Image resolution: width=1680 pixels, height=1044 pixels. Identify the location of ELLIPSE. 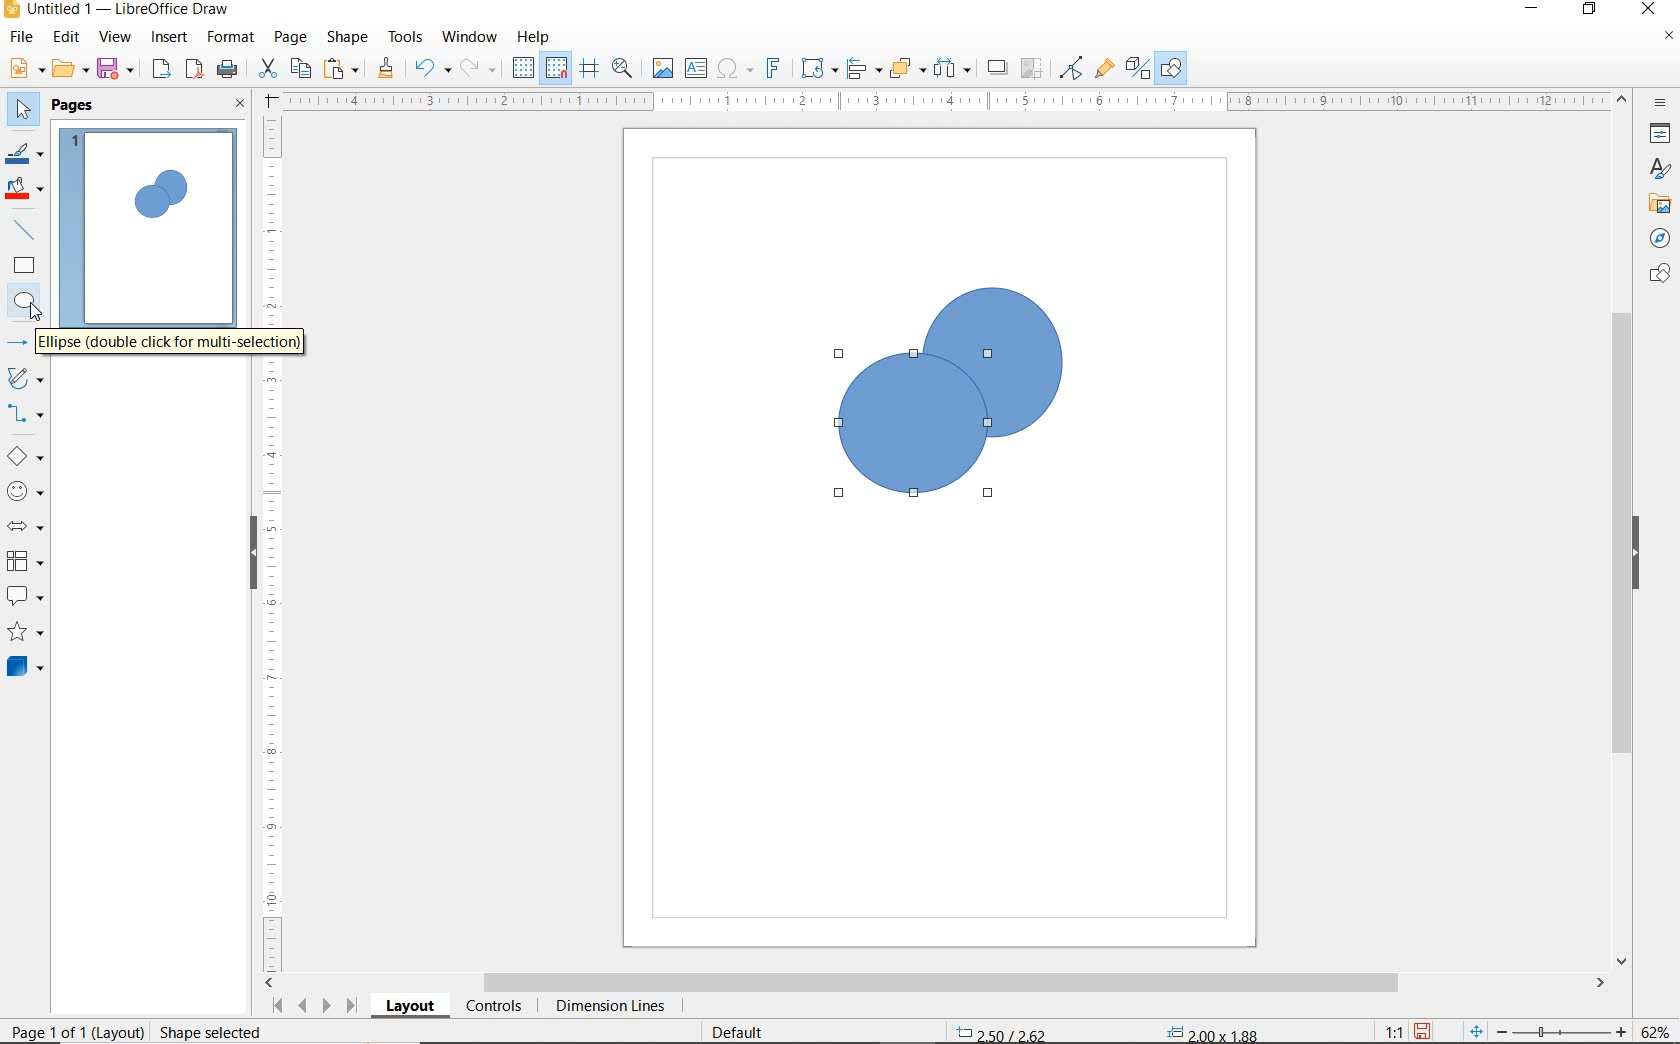
(172, 348).